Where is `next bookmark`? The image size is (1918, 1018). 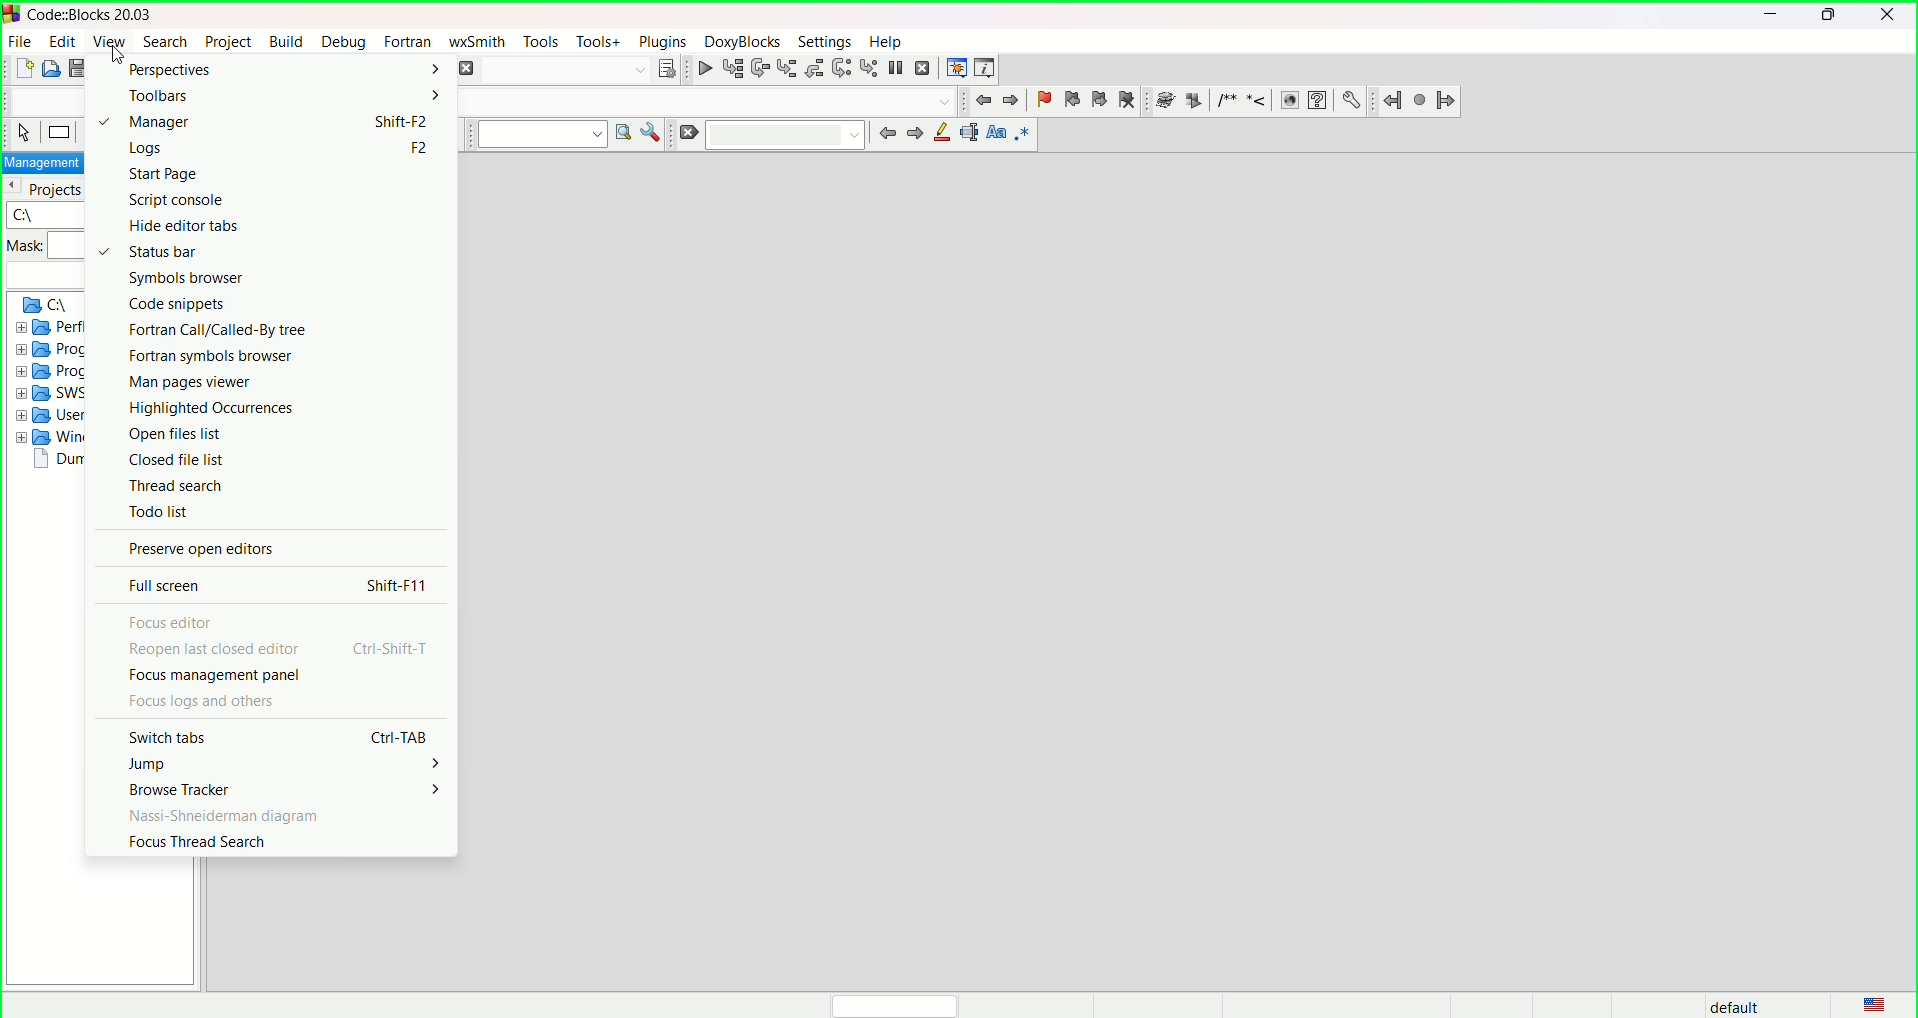
next bookmark is located at coordinates (1099, 99).